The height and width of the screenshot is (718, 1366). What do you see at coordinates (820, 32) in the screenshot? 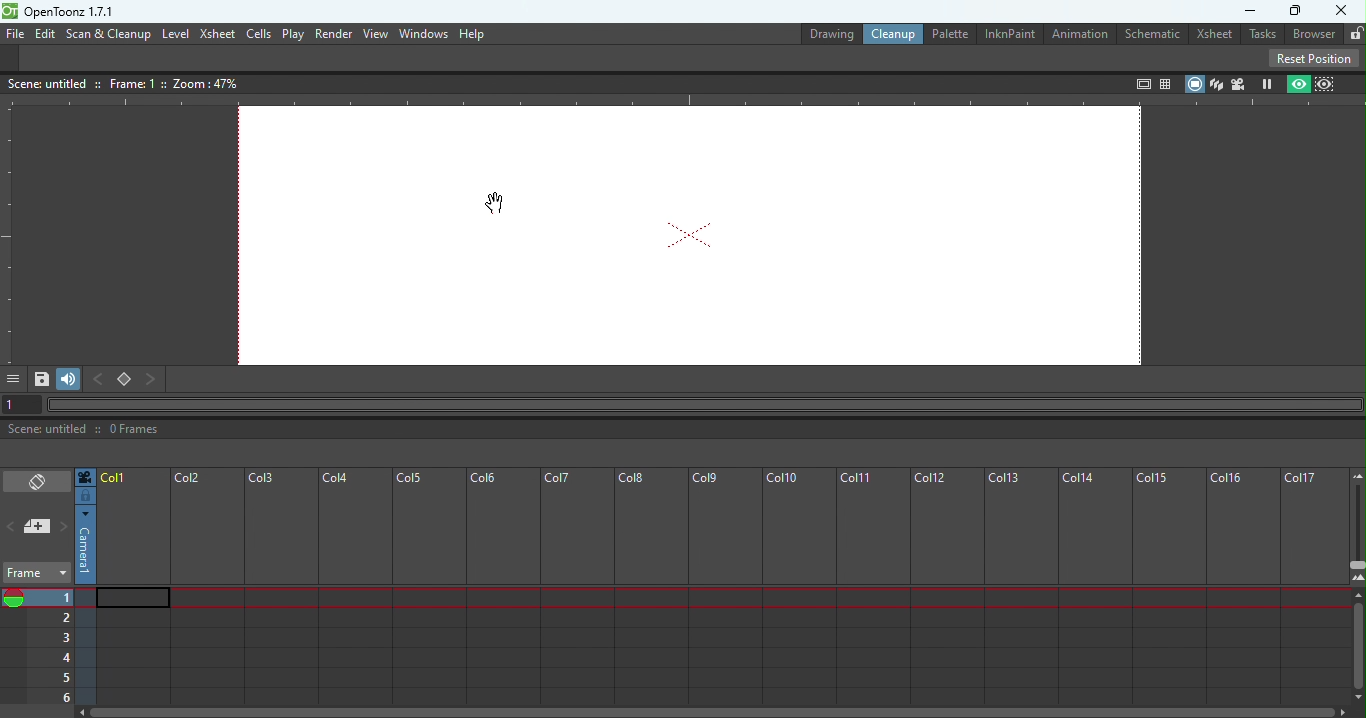
I see `Drawing` at bounding box center [820, 32].